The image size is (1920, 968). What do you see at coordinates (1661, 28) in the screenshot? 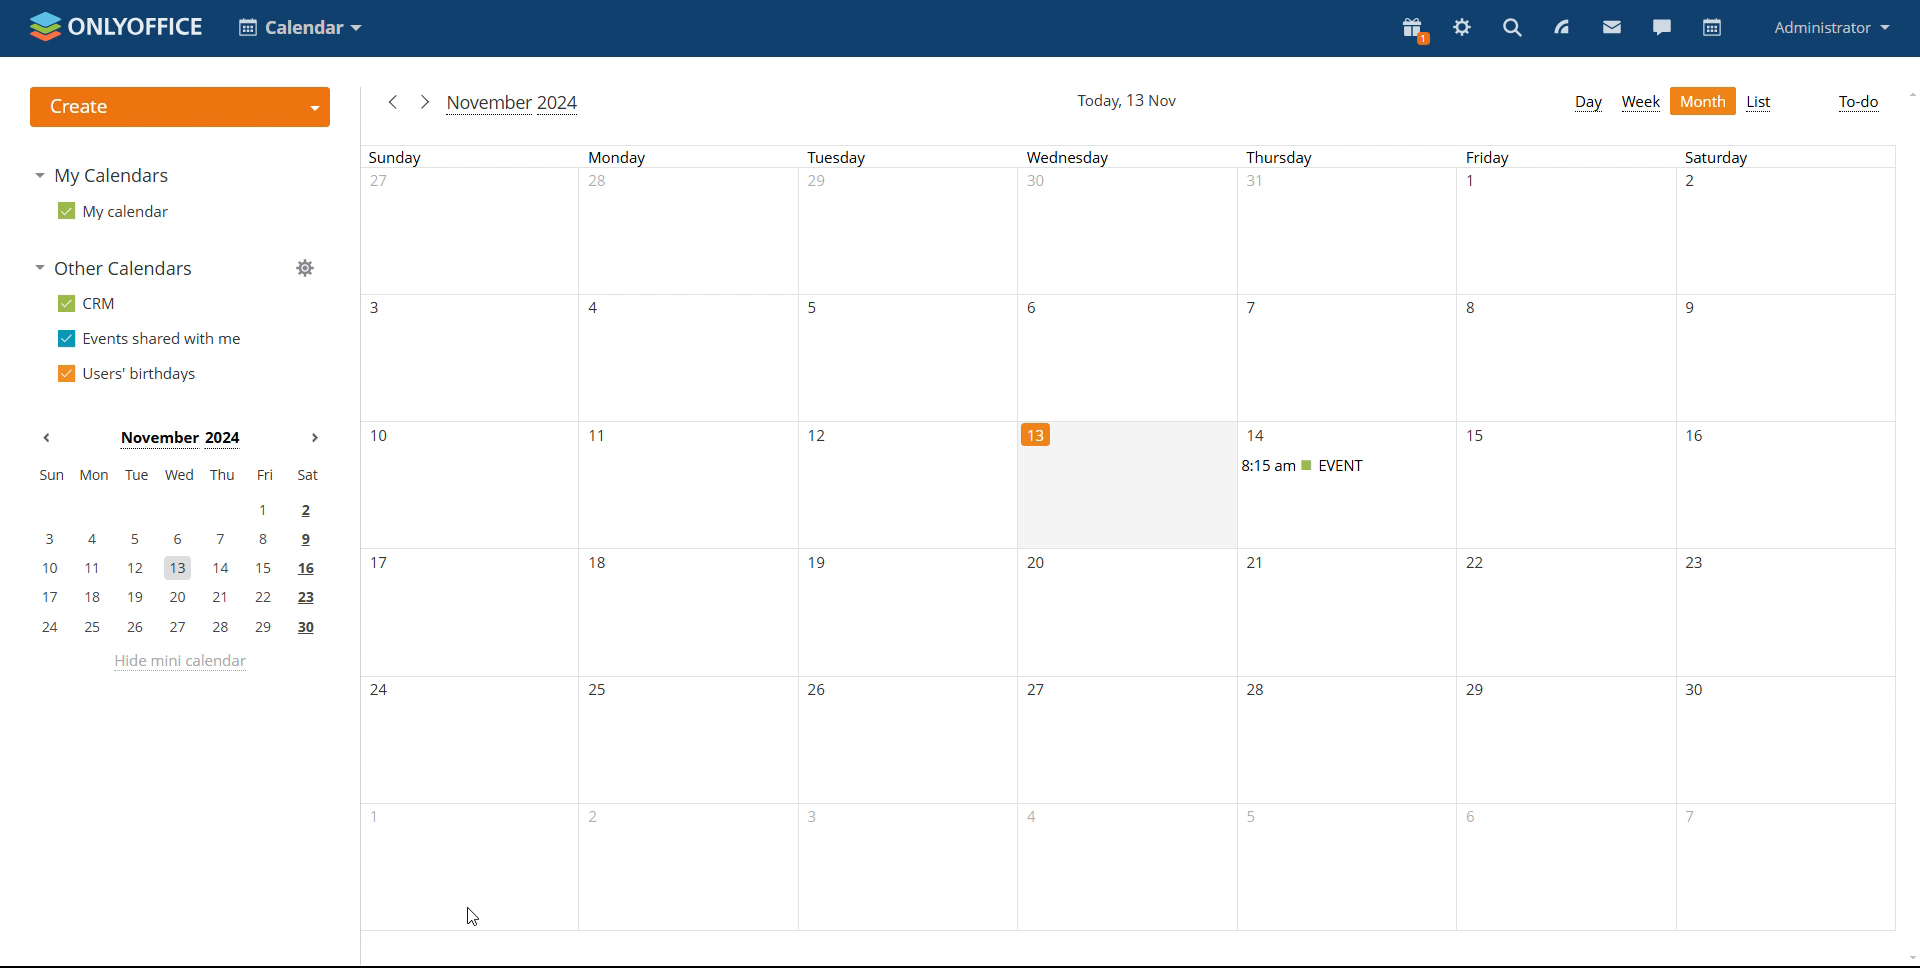
I see `chat` at bounding box center [1661, 28].